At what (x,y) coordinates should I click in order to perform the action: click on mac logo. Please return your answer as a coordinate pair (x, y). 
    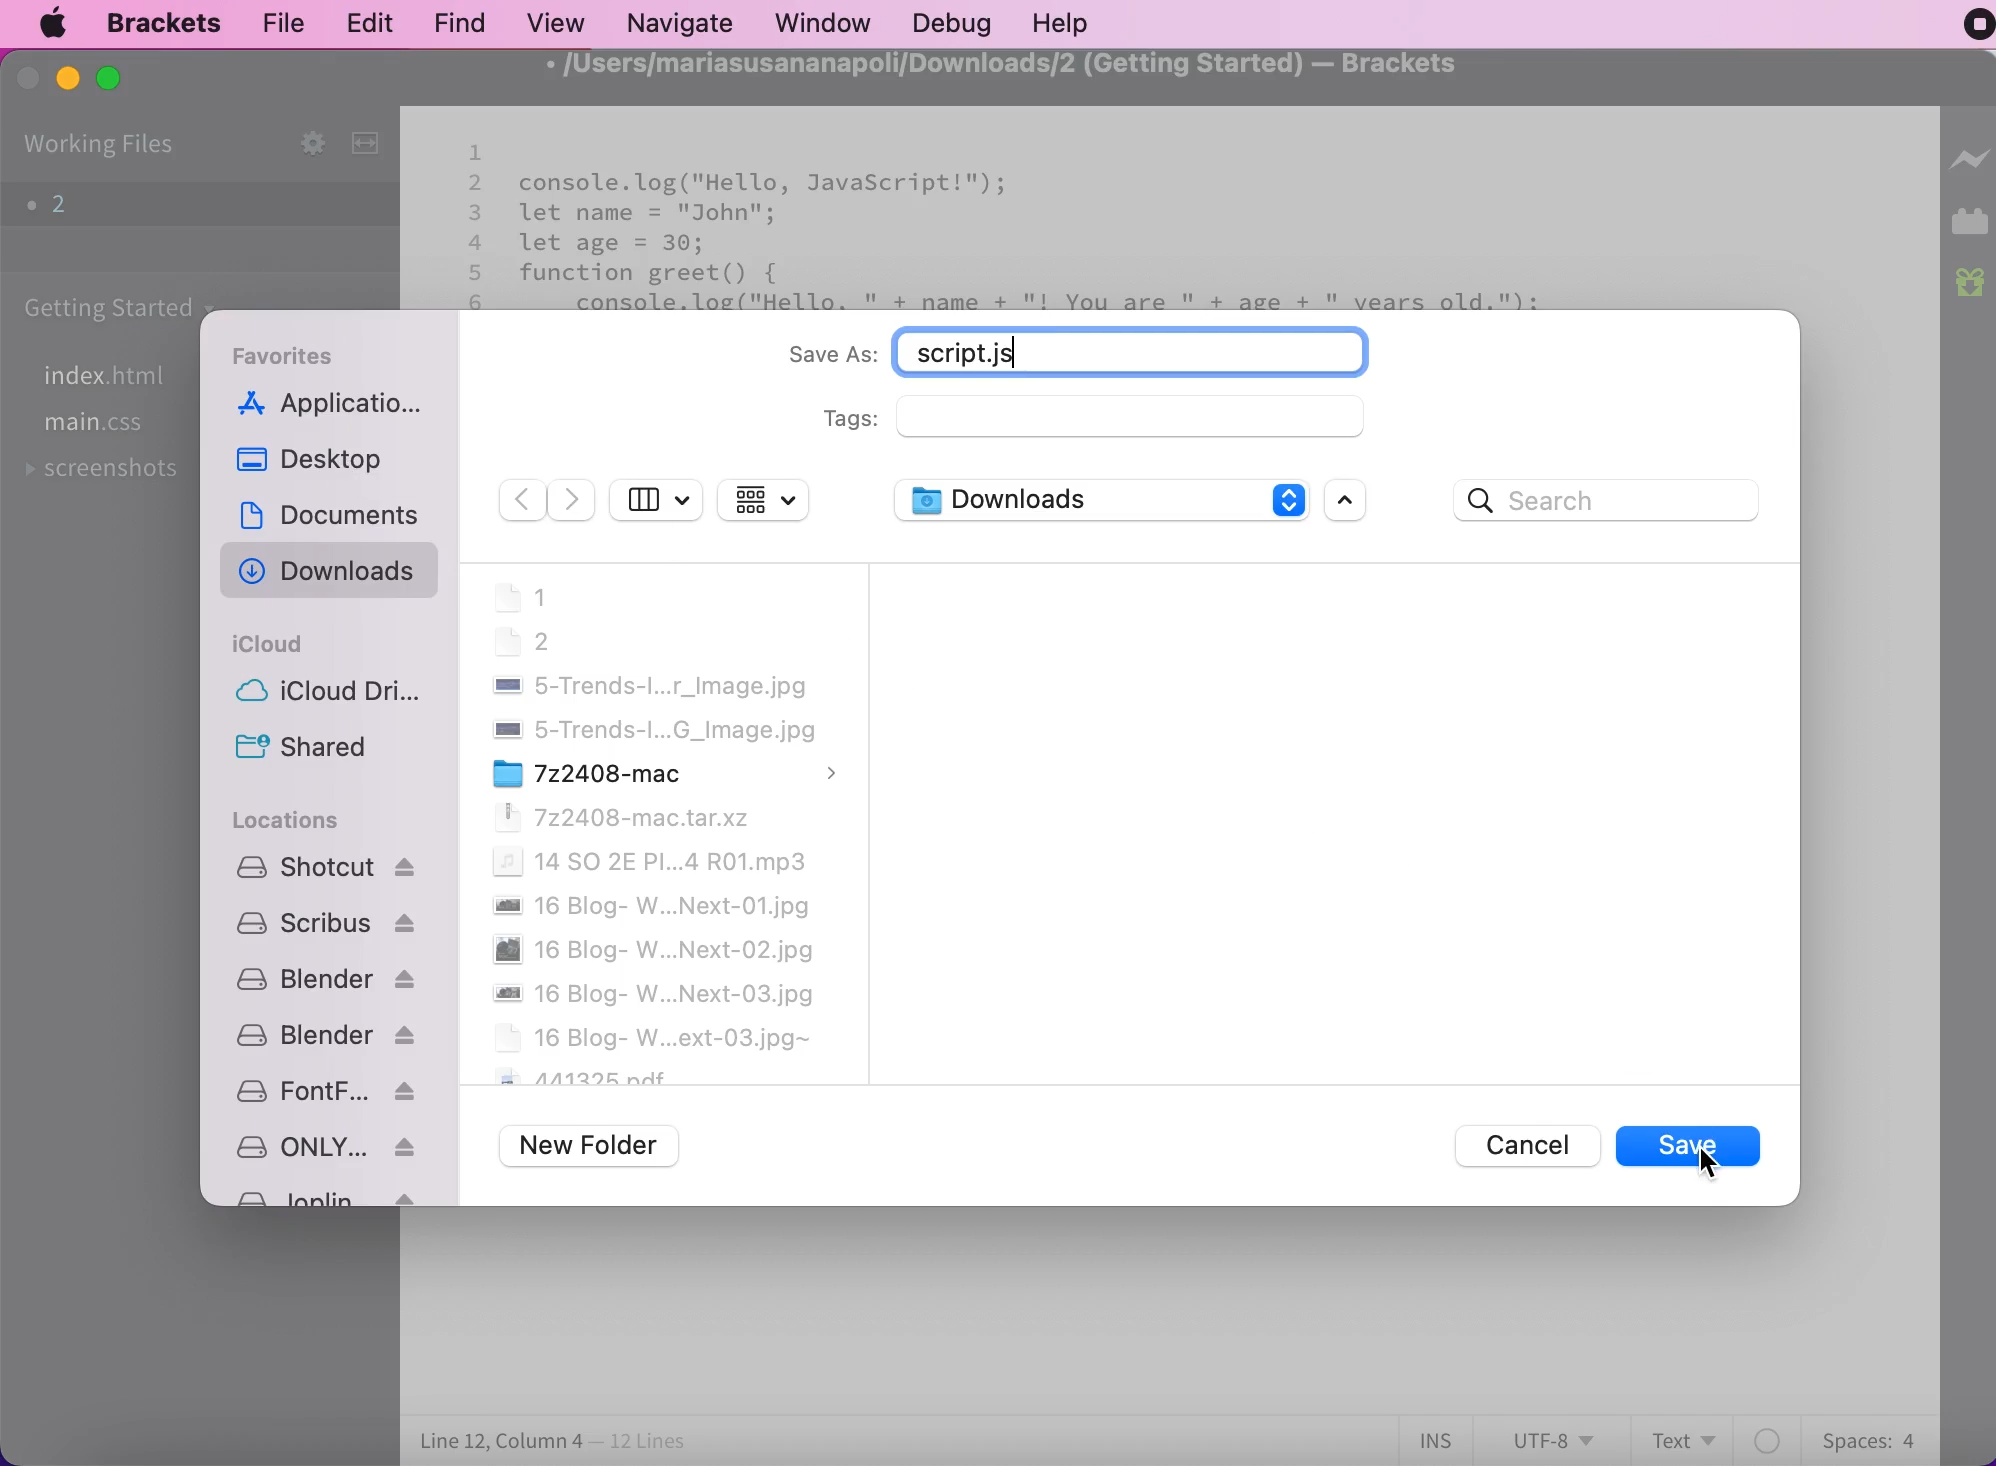
    Looking at the image, I should click on (57, 24).